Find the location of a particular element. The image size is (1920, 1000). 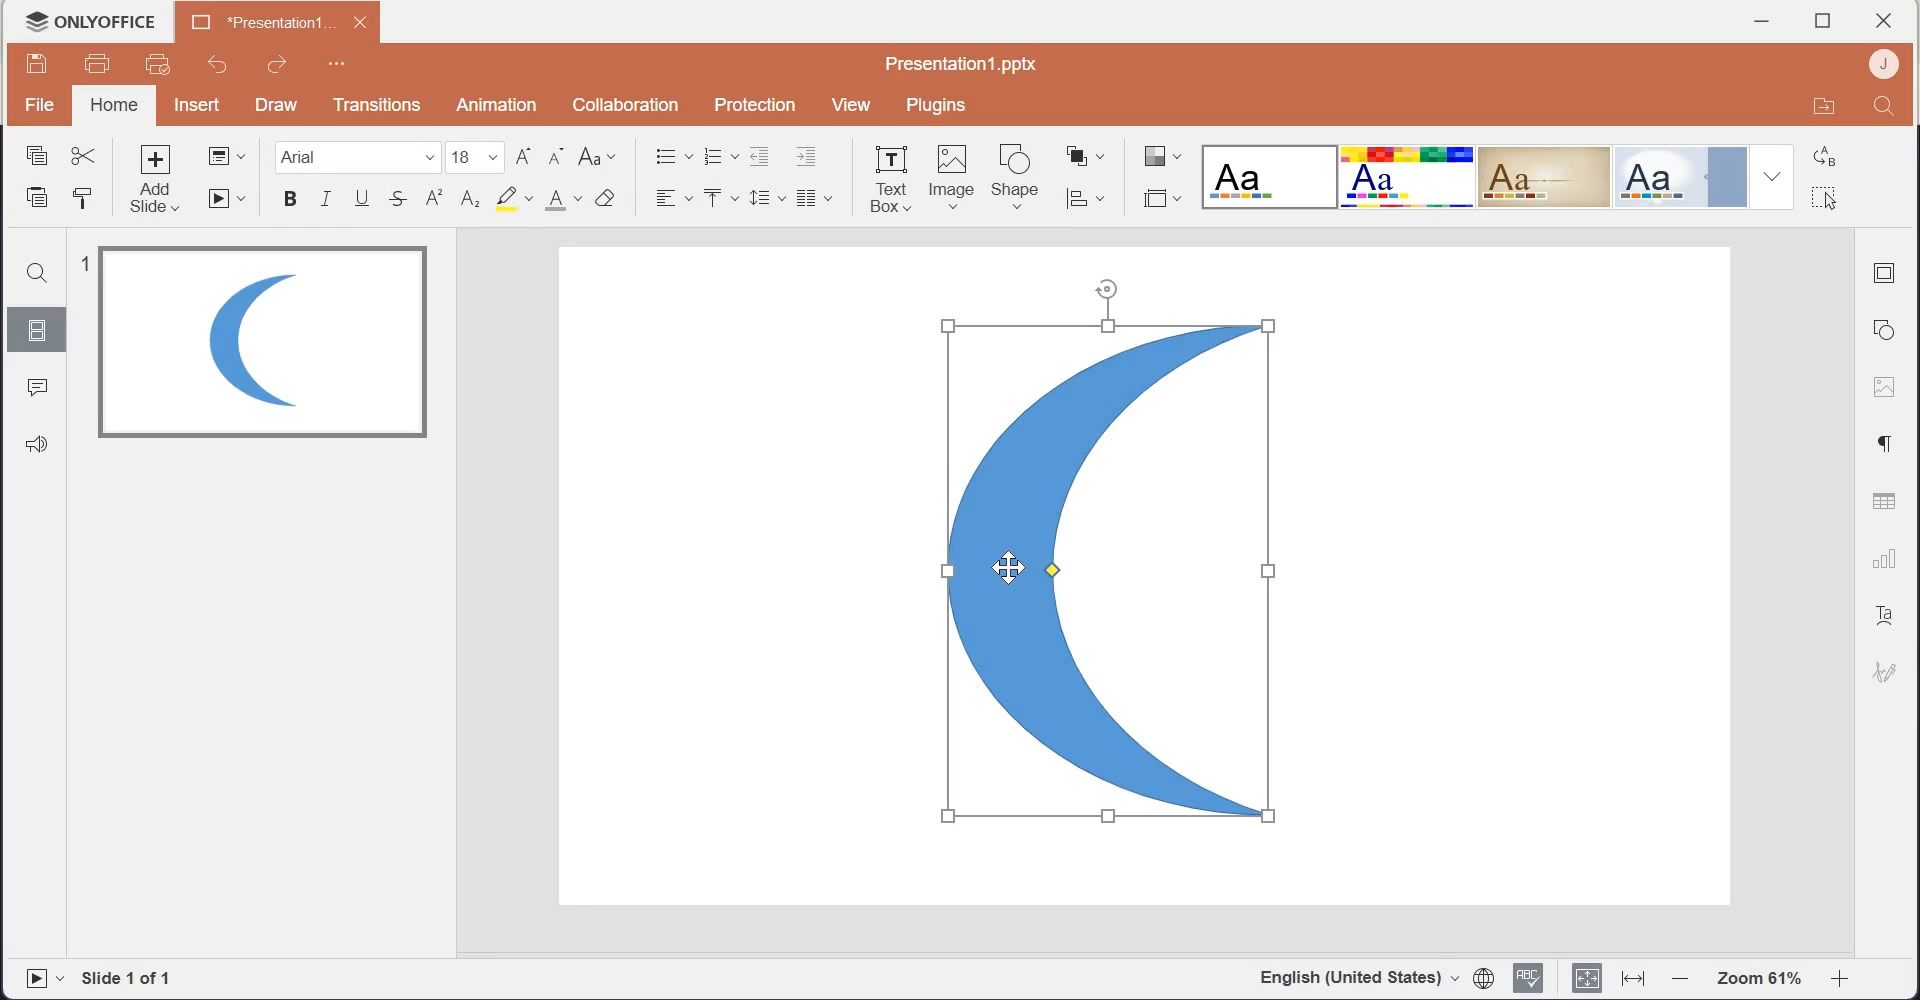

Slide 1 of 1 is located at coordinates (133, 978).